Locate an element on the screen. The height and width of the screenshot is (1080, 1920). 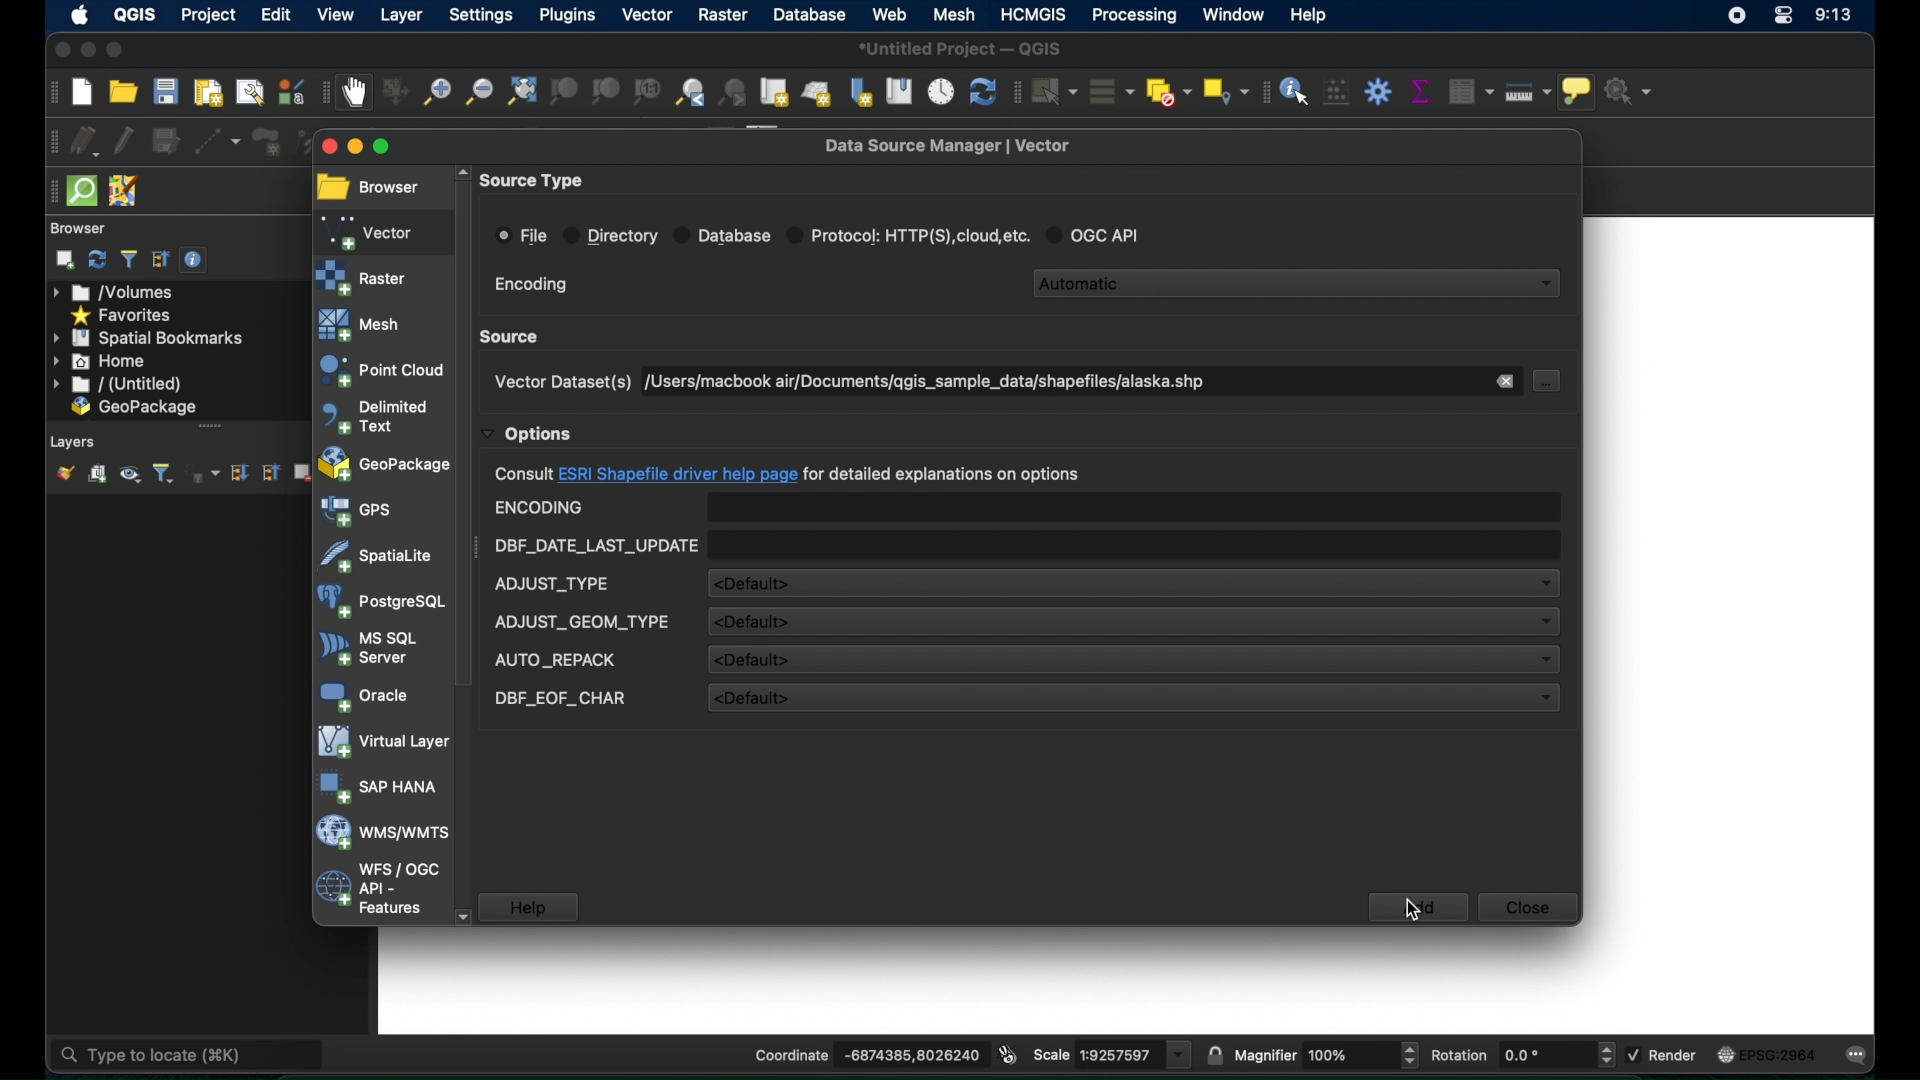
wfs/ogc api - features is located at coordinates (377, 889).